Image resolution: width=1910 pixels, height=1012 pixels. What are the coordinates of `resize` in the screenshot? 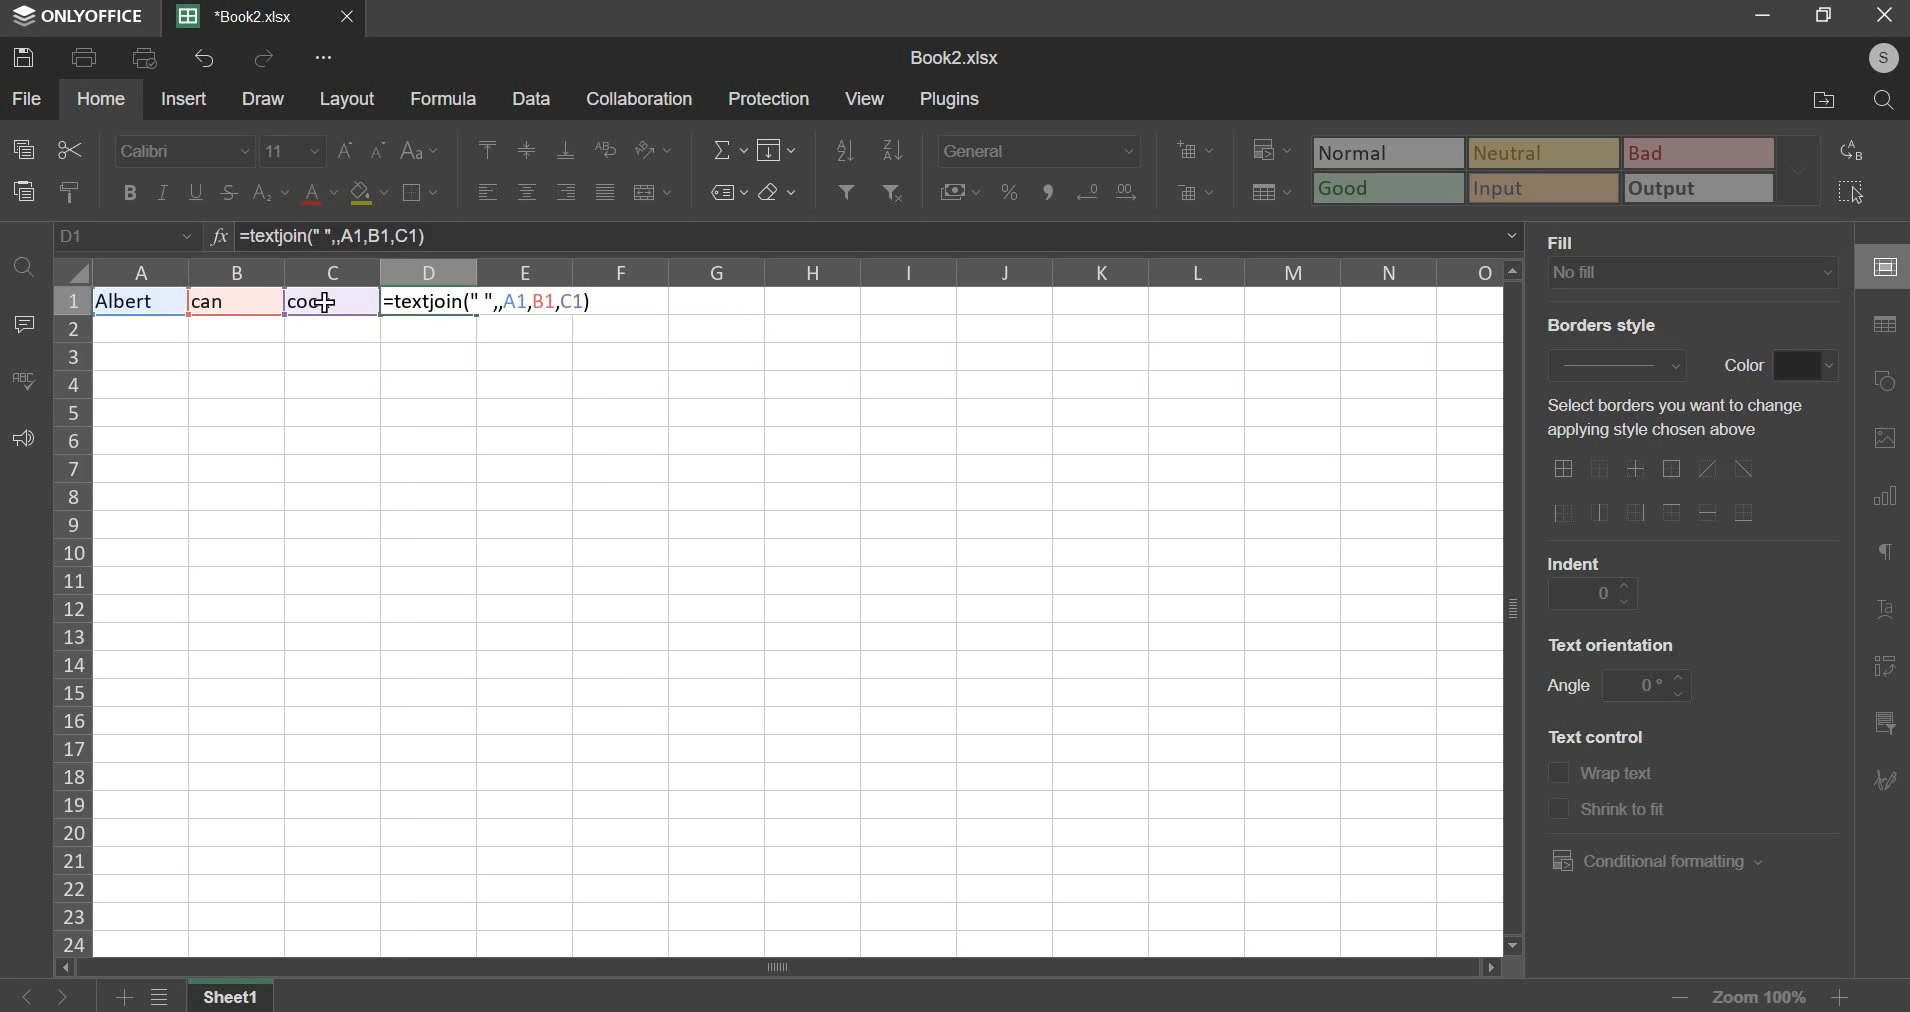 It's located at (1821, 16).